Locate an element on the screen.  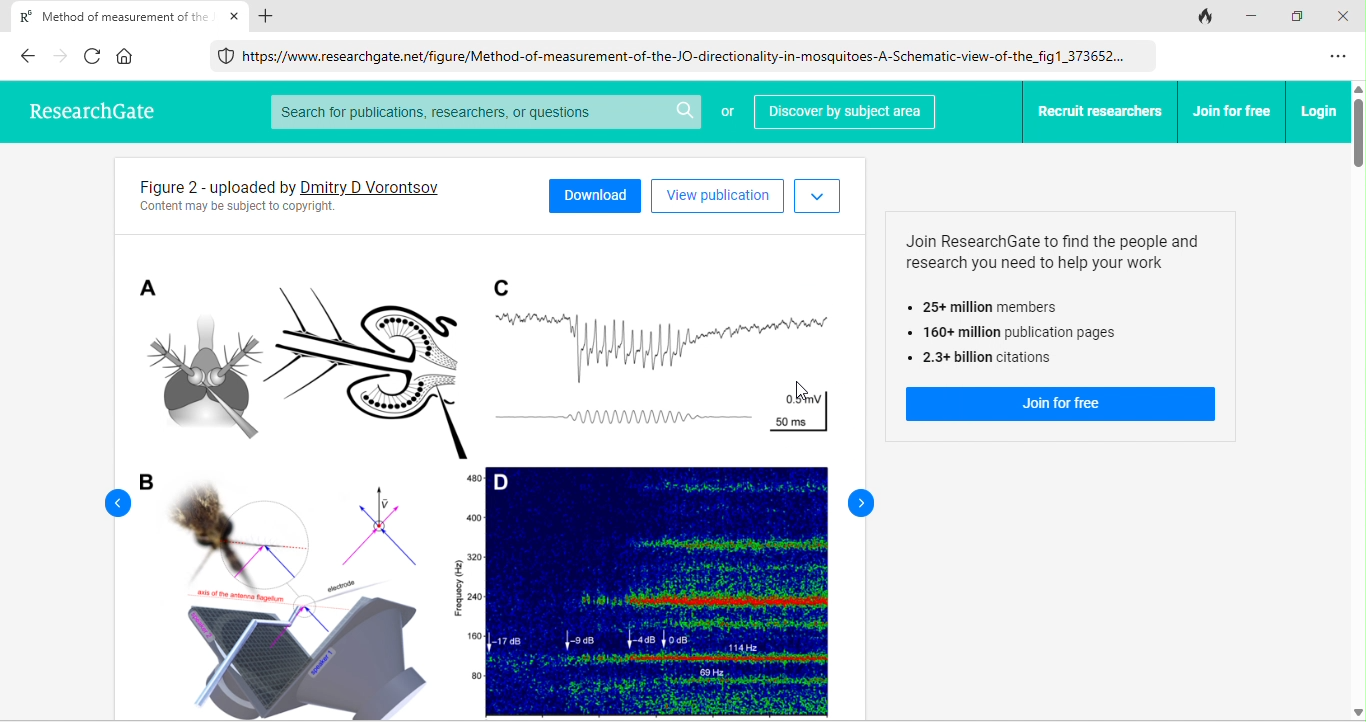
download is located at coordinates (594, 195).